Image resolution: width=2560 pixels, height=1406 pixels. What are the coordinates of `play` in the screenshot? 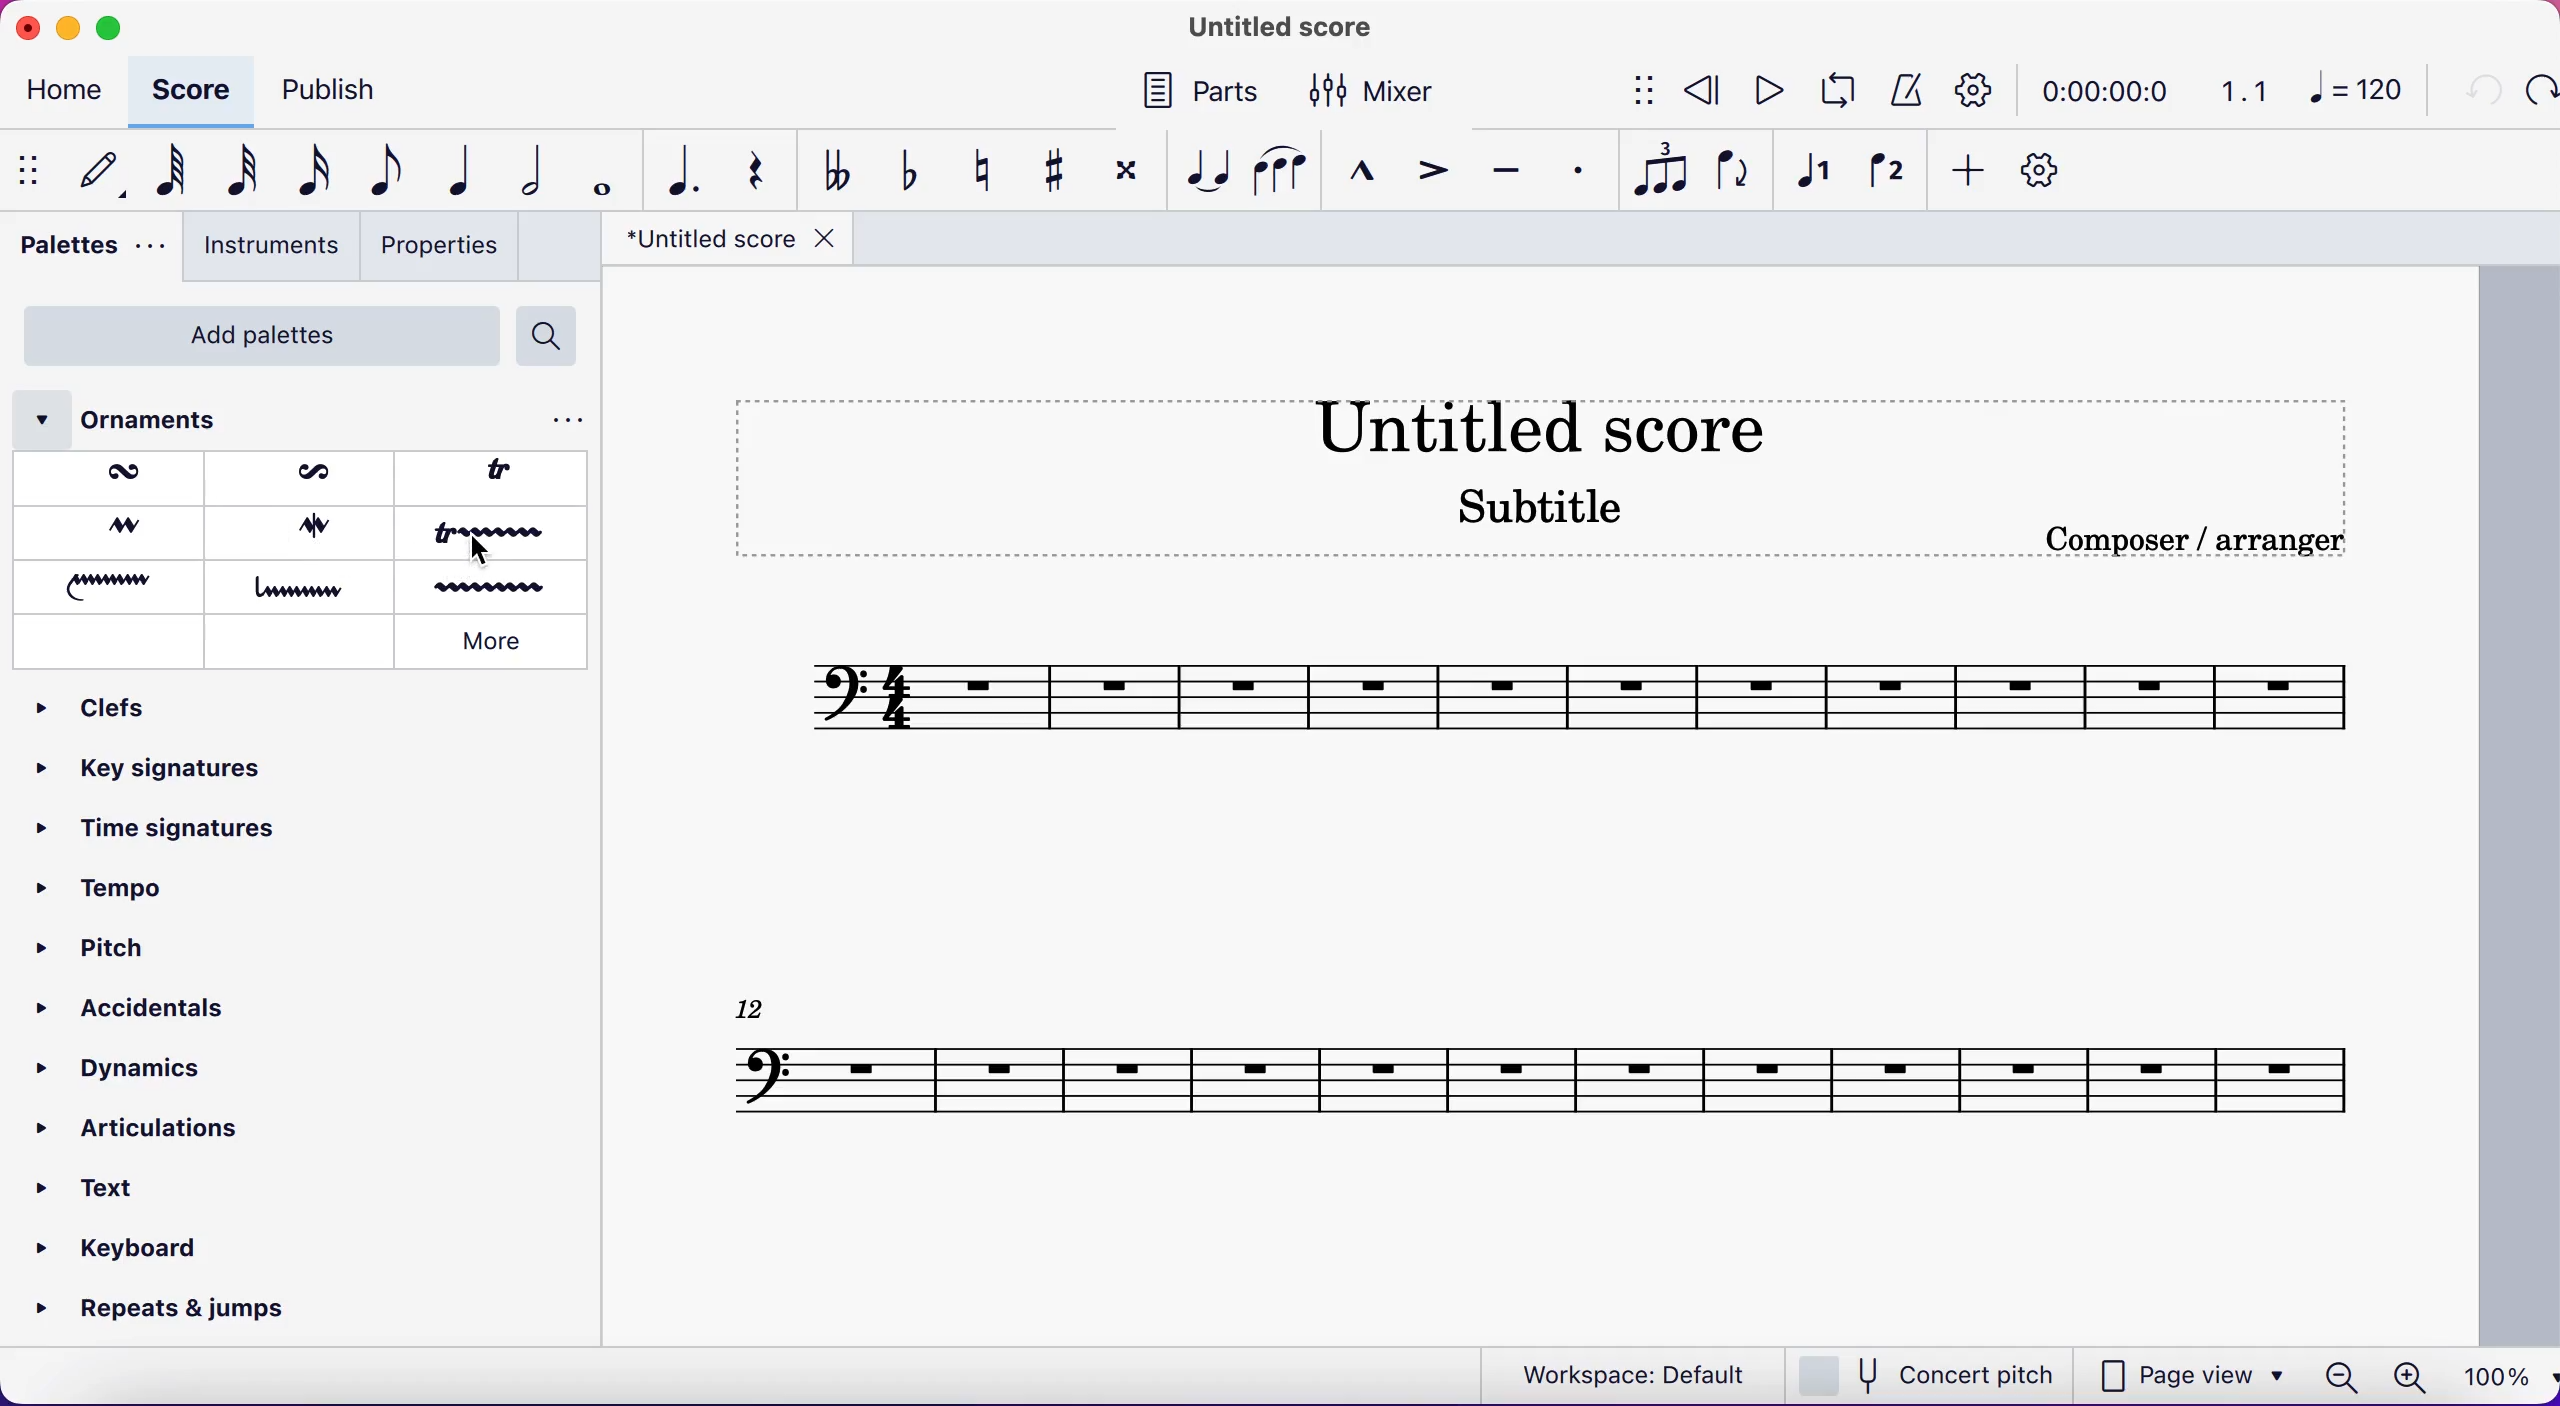 It's located at (1768, 93).